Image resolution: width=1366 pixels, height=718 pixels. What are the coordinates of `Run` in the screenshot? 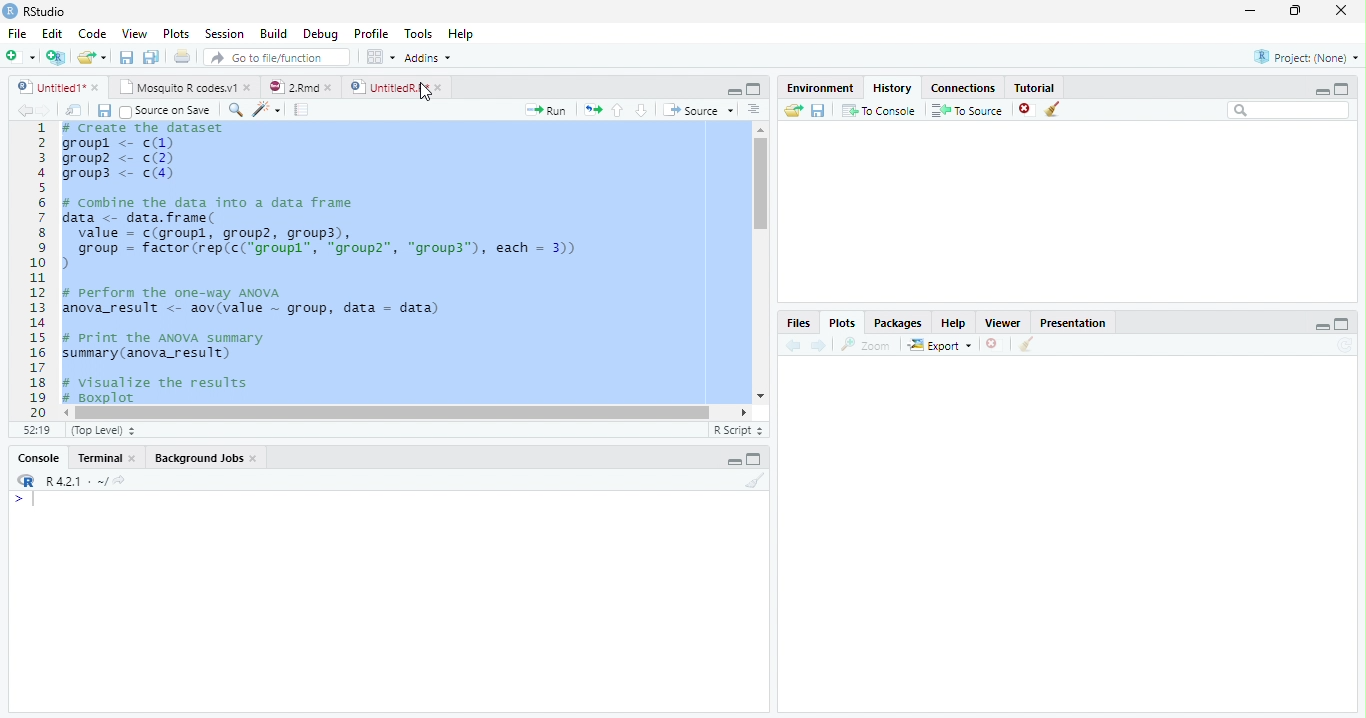 It's located at (546, 110).